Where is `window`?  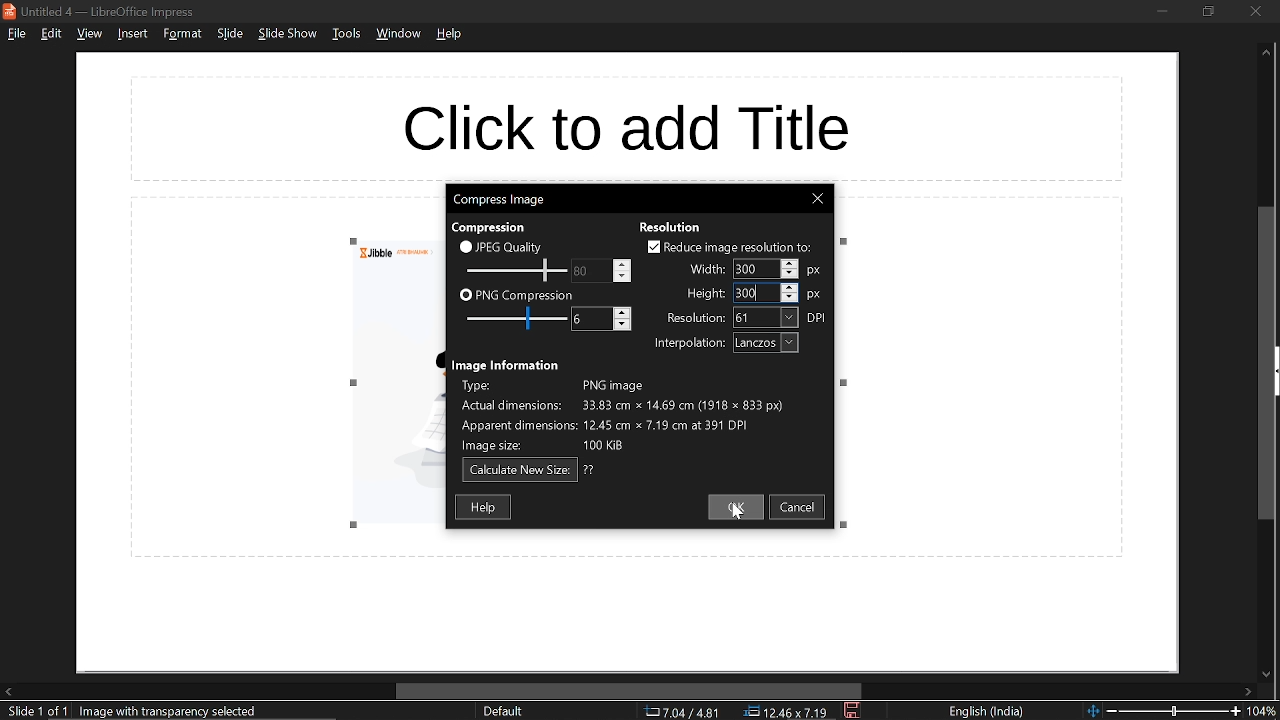 window is located at coordinates (397, 36).